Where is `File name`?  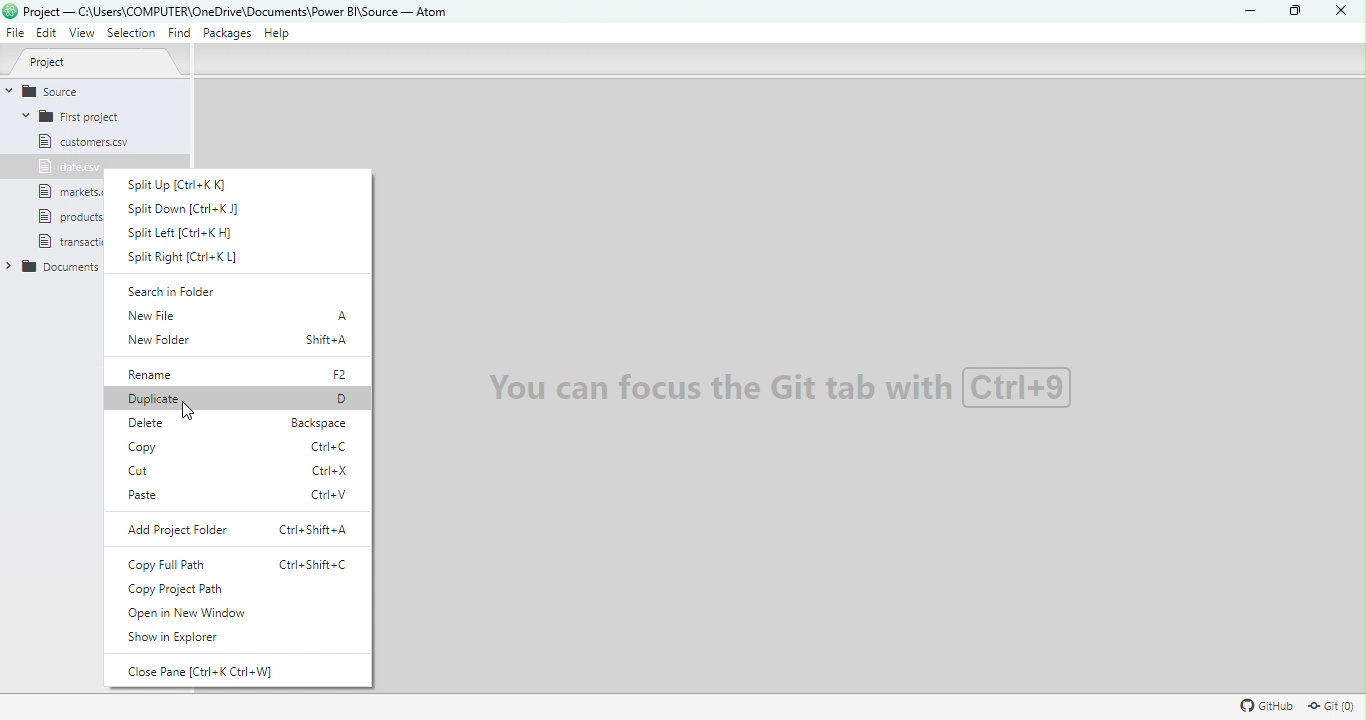 File name is located at coordinates (238, 10).